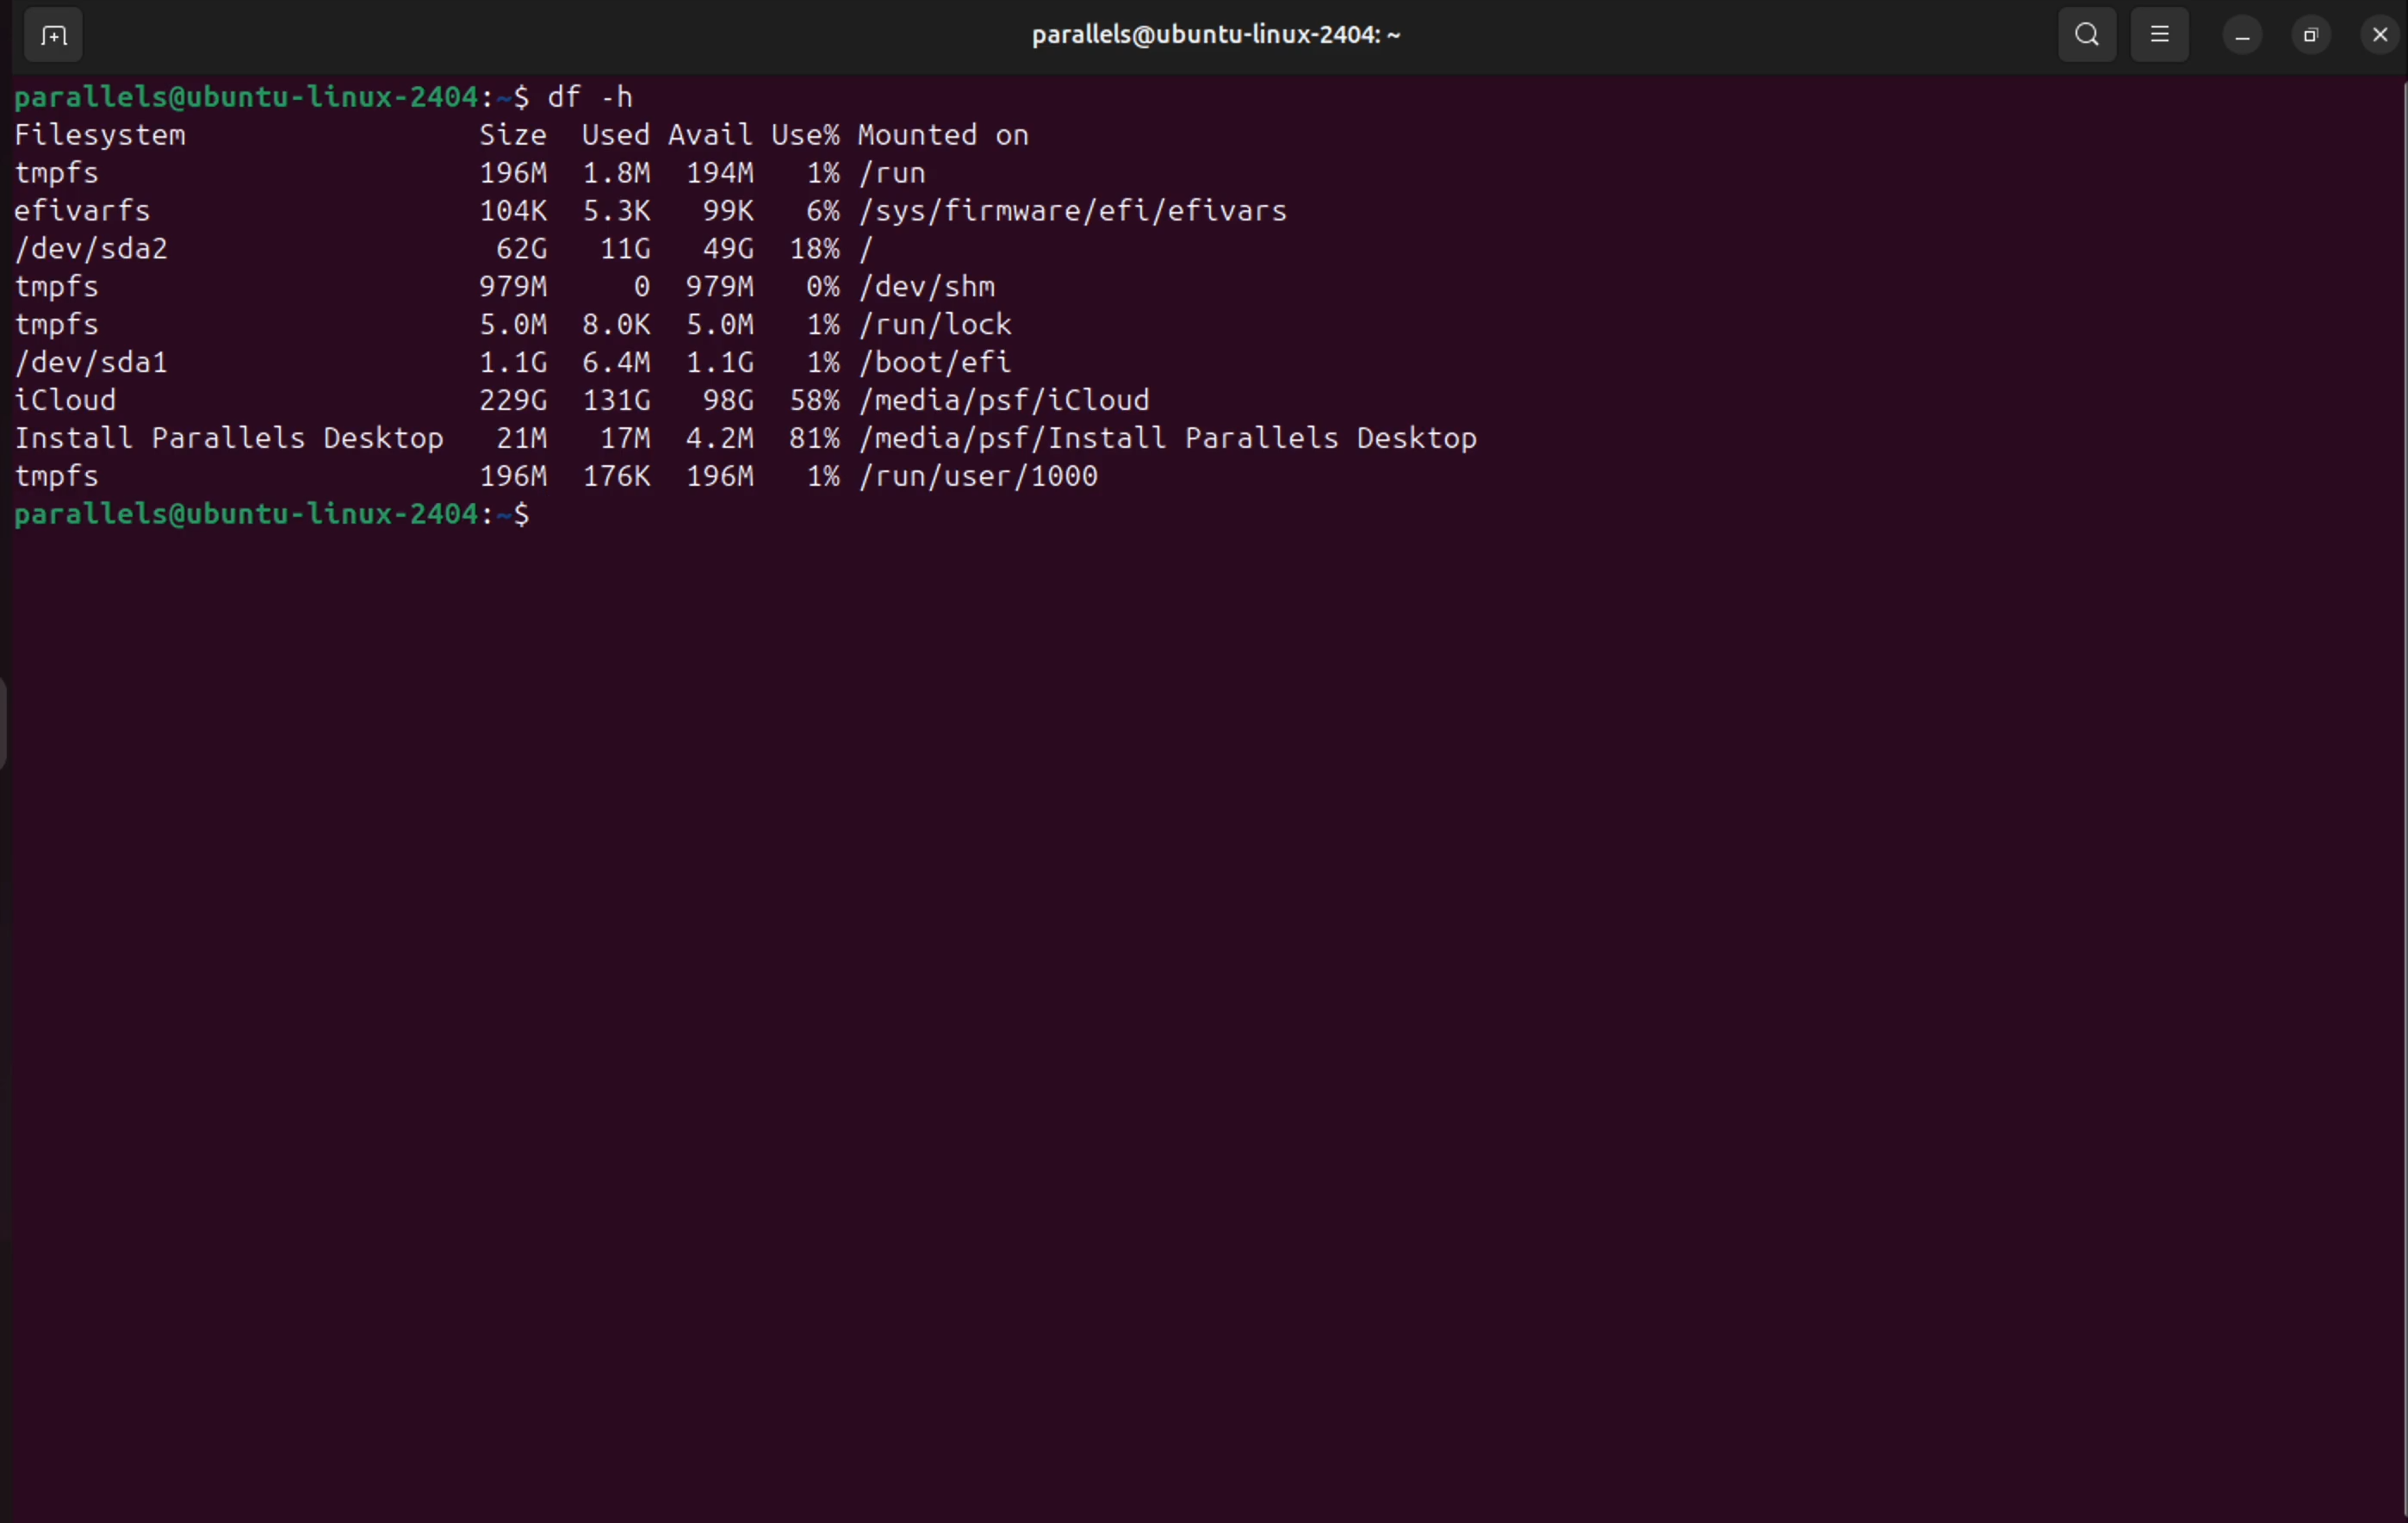  What do you see at coordinates (891, 249) in the screenshot?
I see `/` at bounding box center [891, 249].